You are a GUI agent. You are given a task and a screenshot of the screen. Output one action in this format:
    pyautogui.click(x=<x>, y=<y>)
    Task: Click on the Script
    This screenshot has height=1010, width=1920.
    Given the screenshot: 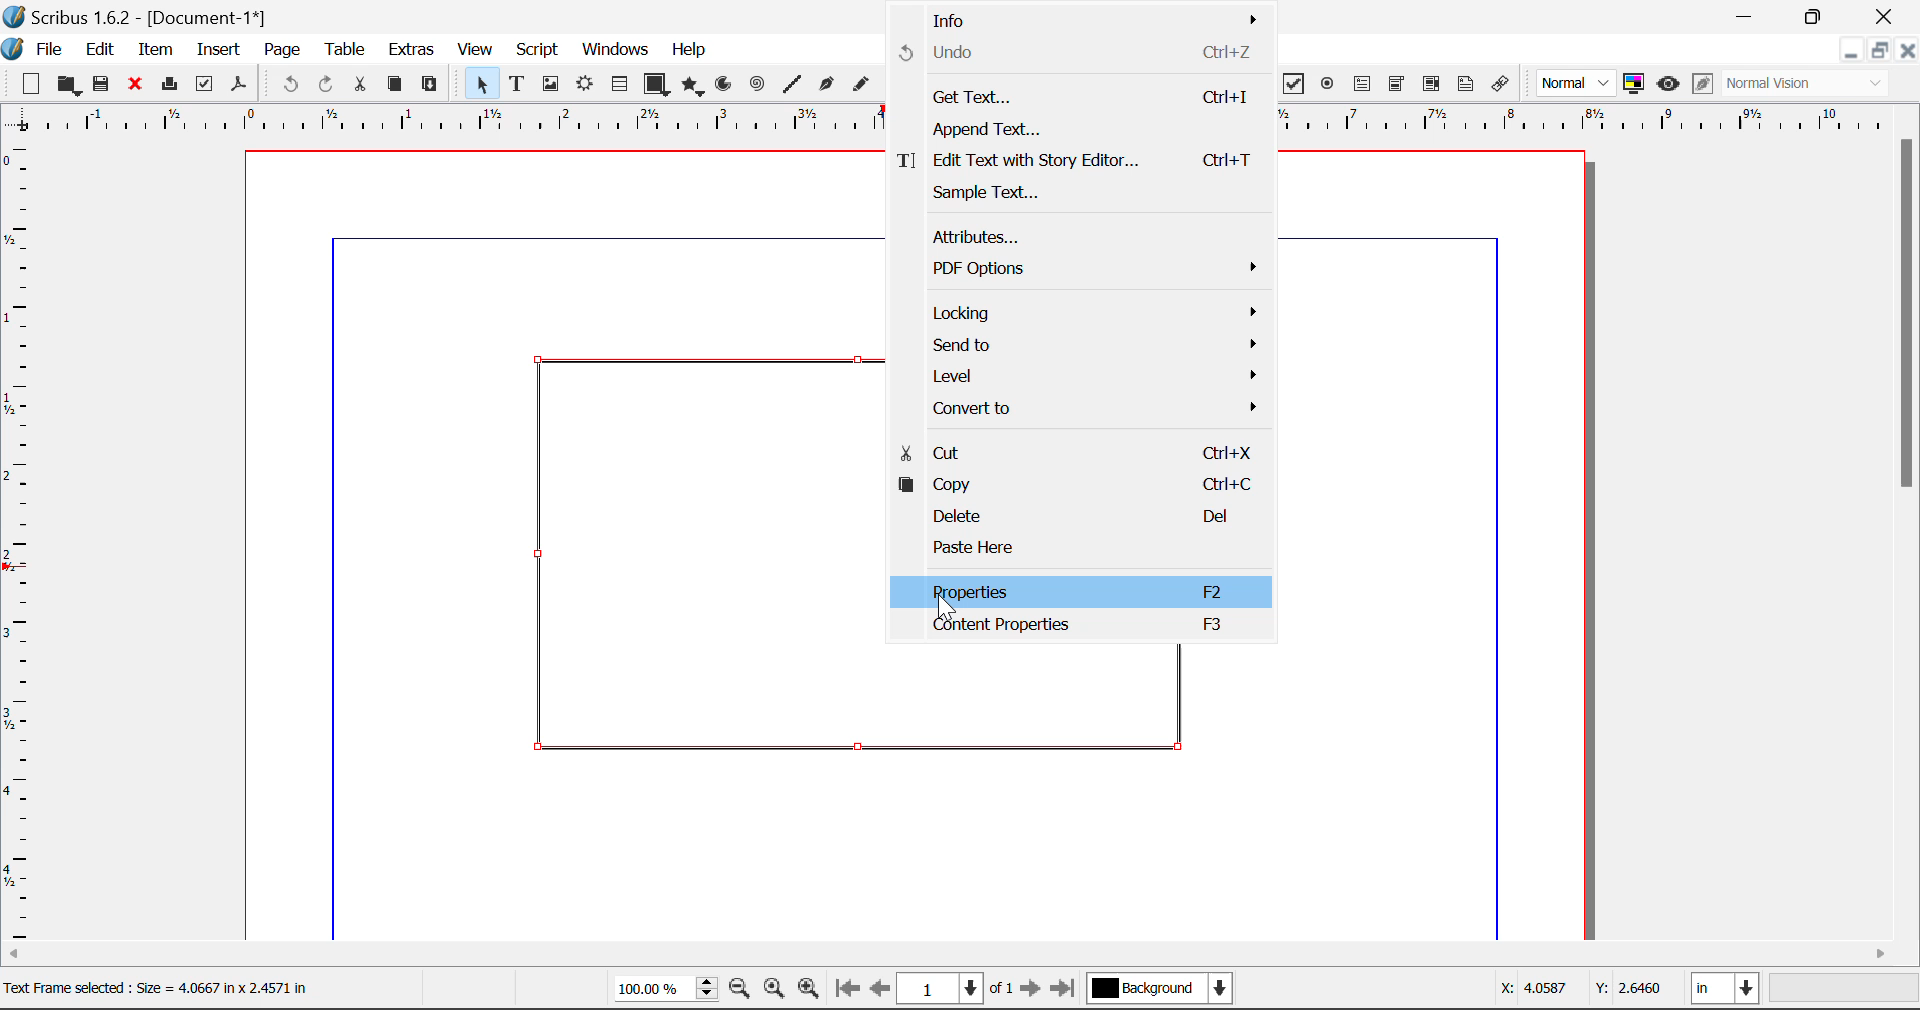 What is the action you would take?
    pyautogui.click(x=538, y=52)
    